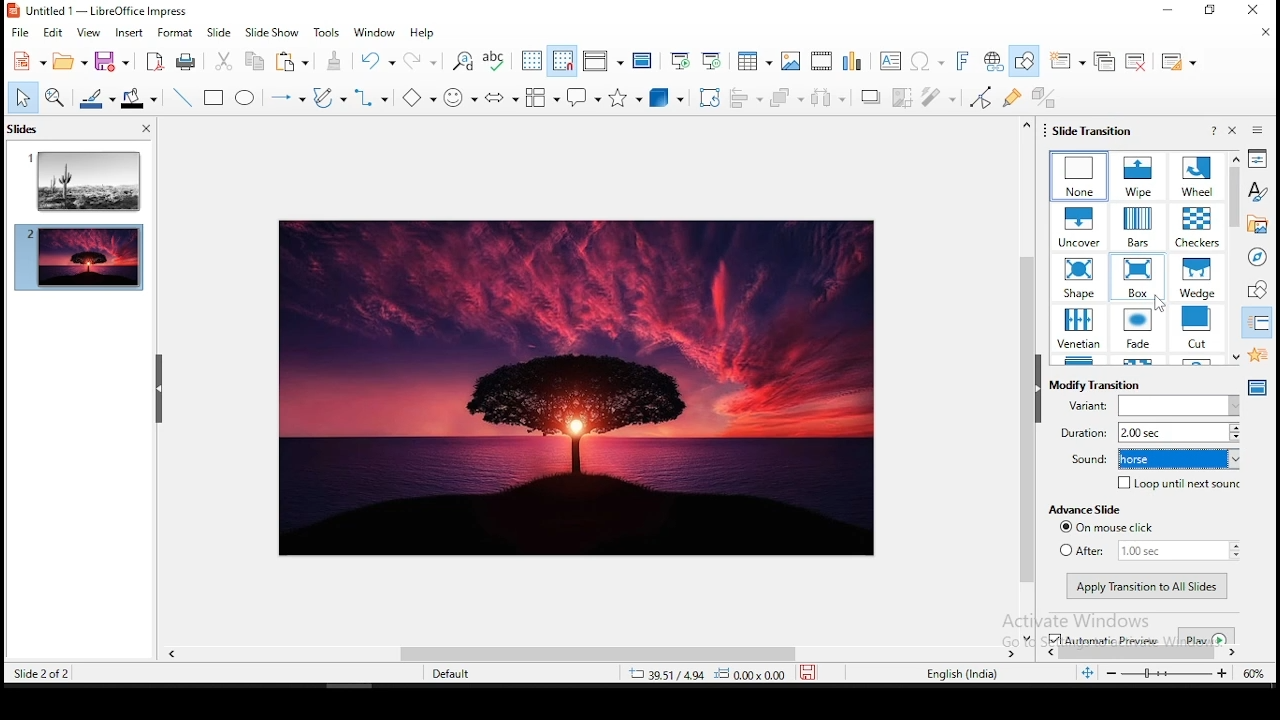  Describe the element at coordinates (1148, 550) in the screenshot. I see `after` at that location.